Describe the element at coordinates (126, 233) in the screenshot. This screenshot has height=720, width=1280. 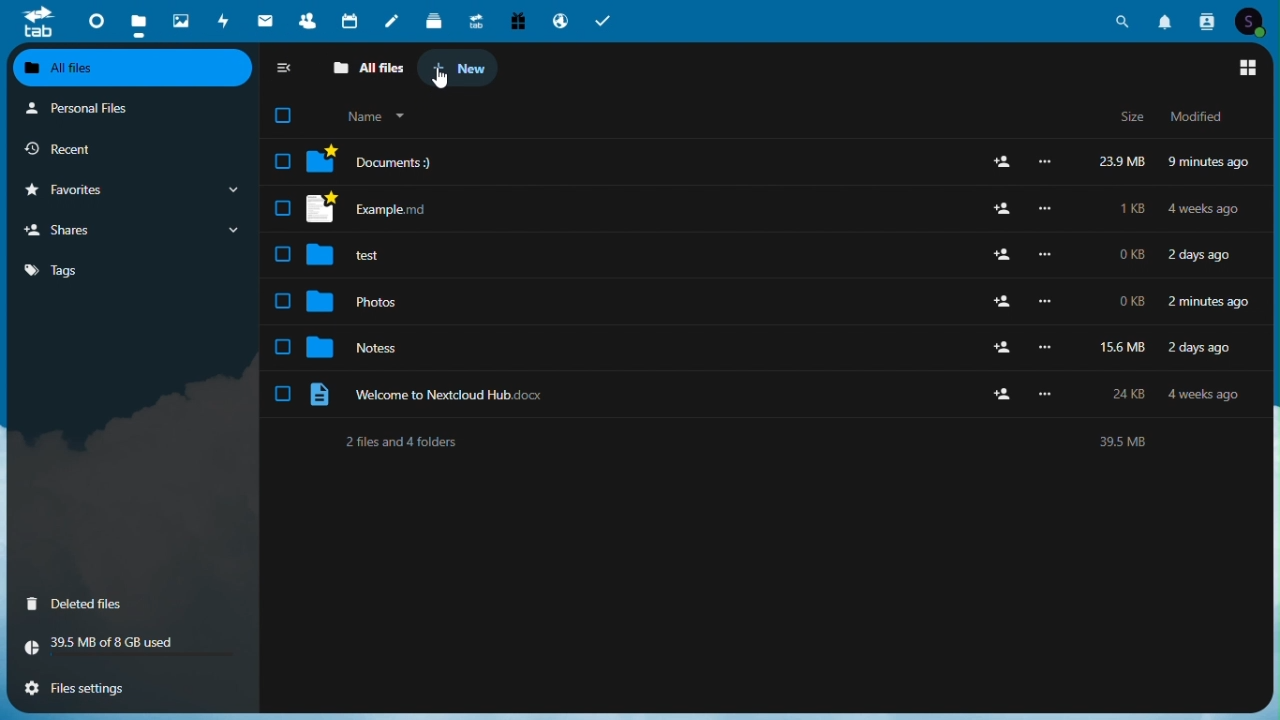
I see `Shares` at that location.